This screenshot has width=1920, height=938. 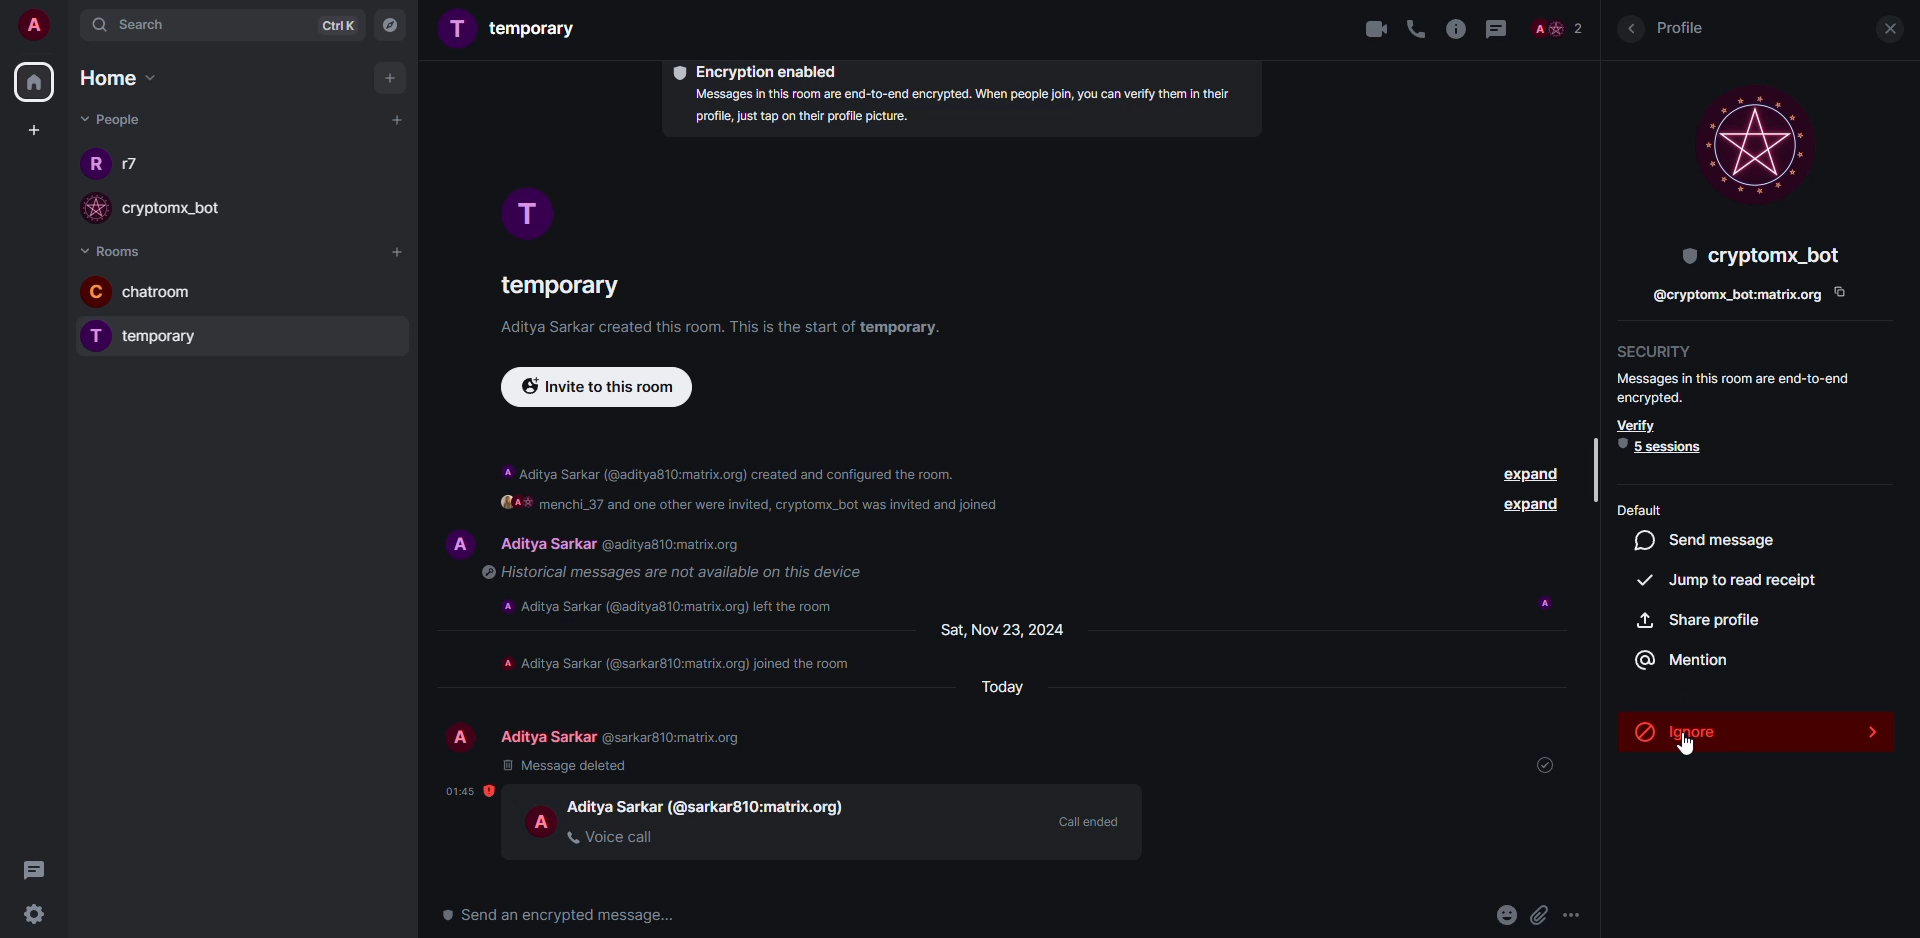 I want to click on time, so click(x=469, y=791).